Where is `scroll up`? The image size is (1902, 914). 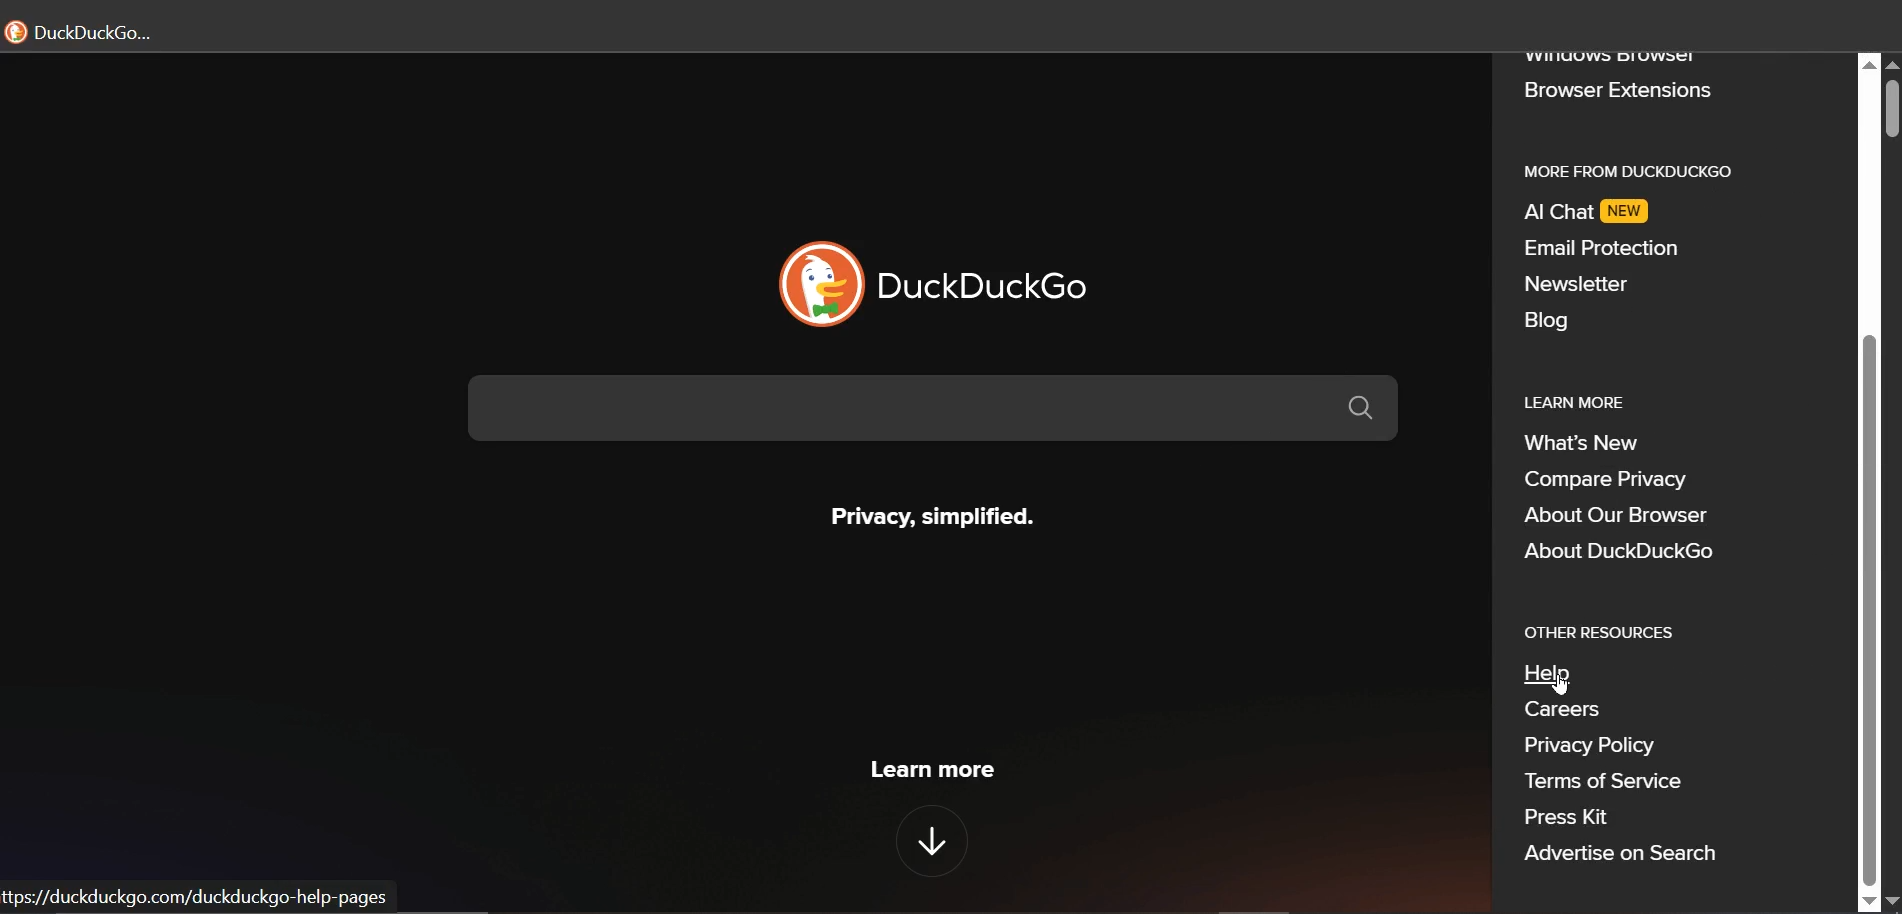 scroll up is located at coordinates (1890, 65).